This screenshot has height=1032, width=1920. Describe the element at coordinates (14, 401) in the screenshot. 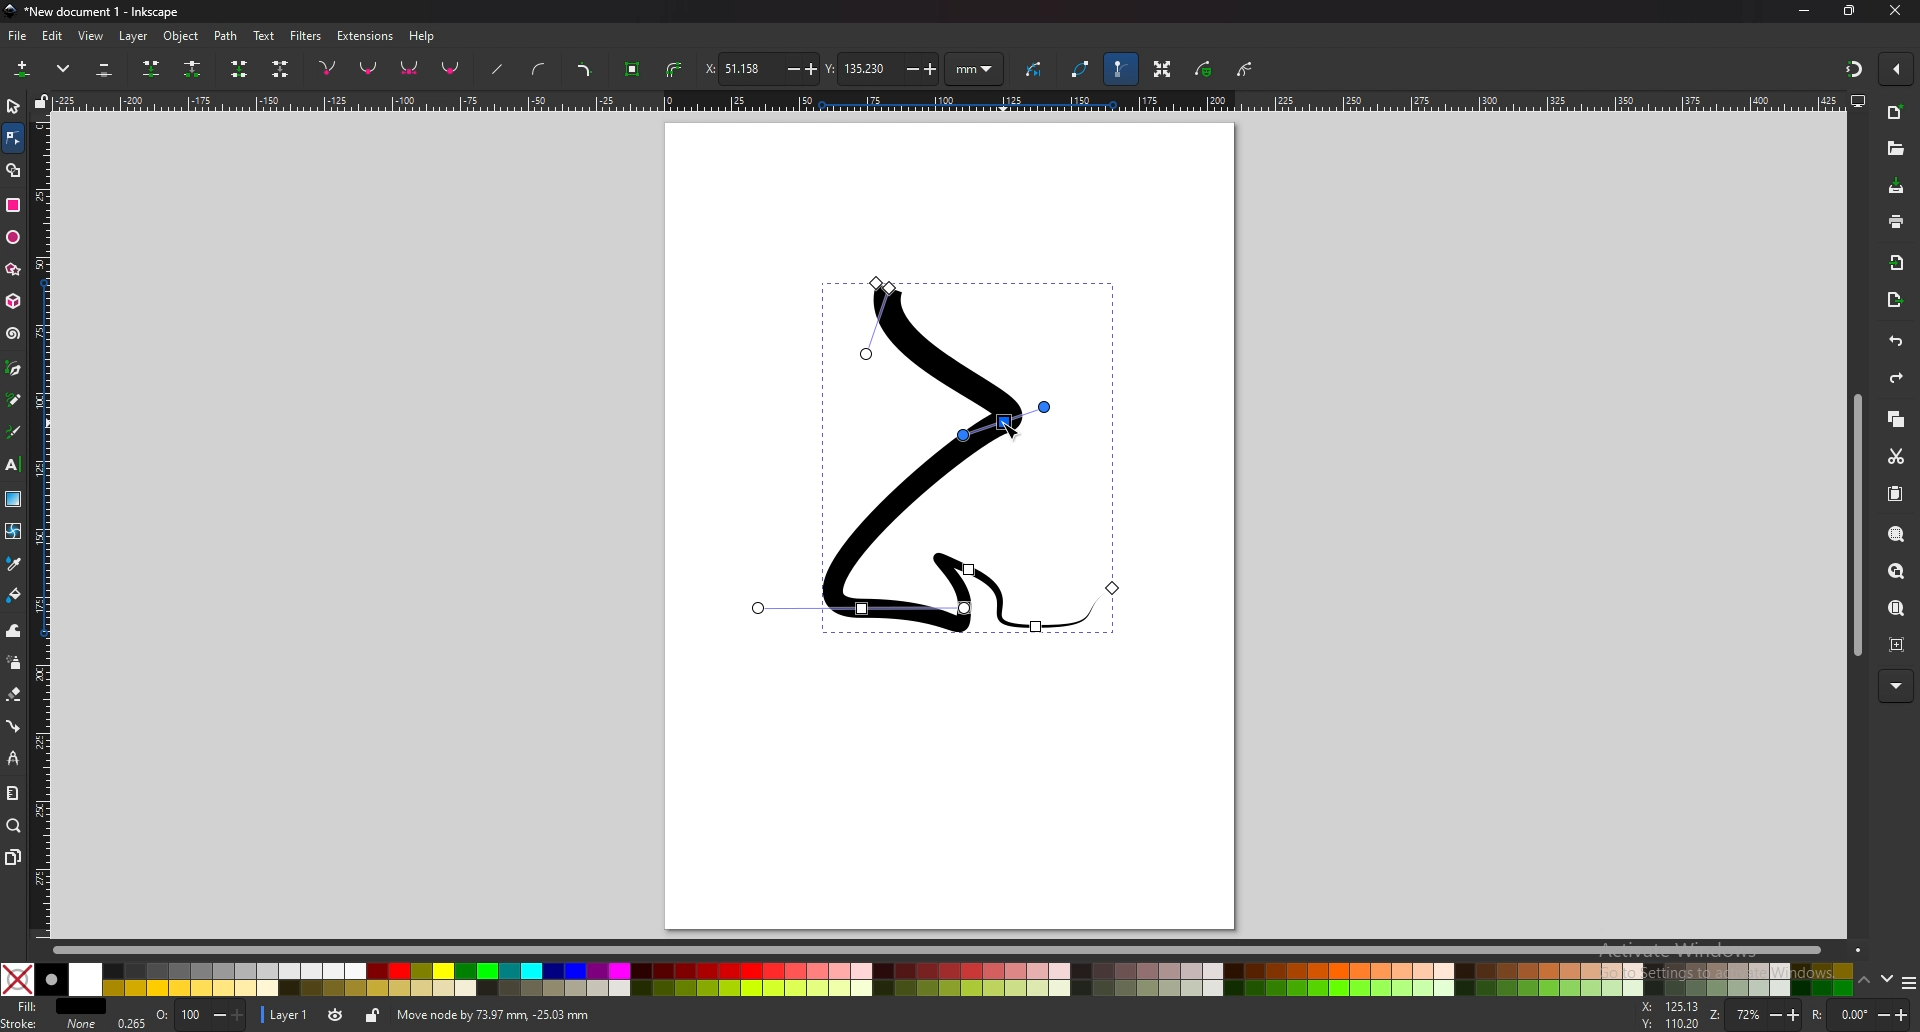

I see `pencil` at that location.